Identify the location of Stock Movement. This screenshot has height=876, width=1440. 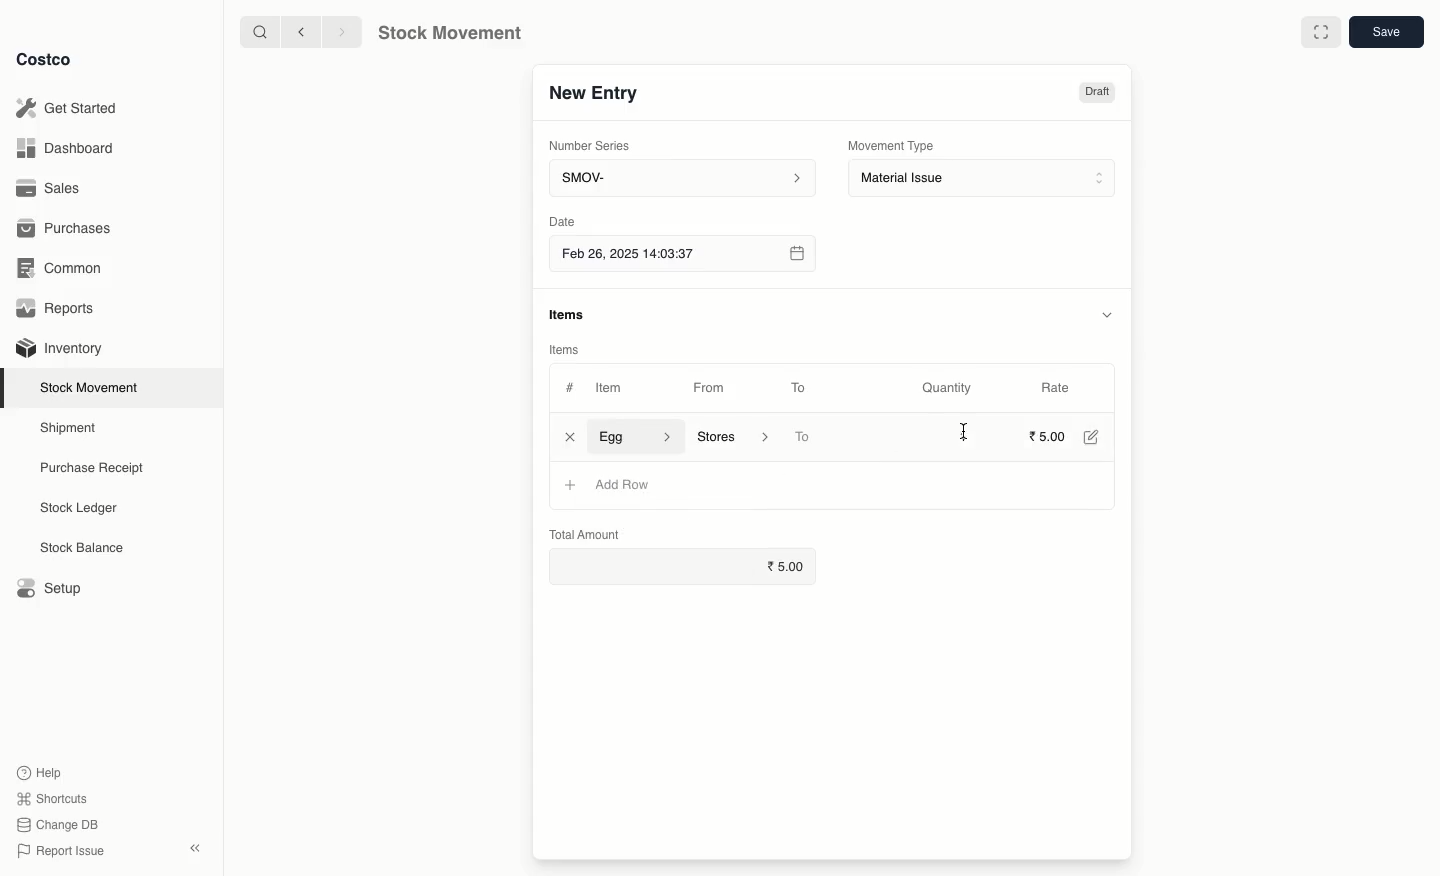
(93, 387).